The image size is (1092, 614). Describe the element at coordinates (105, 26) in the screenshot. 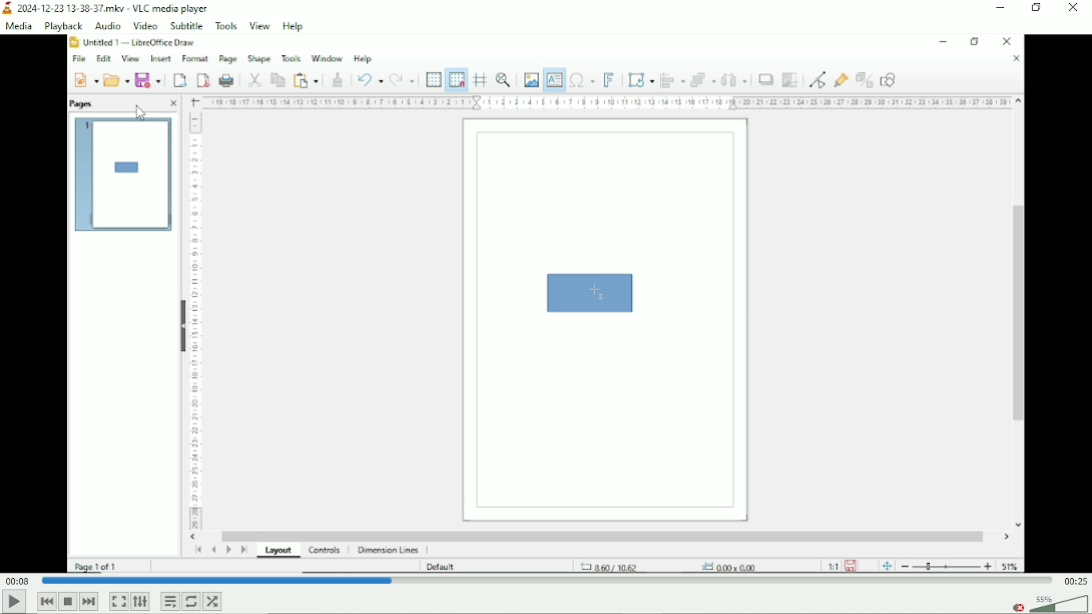

I see `Audio` at that location.